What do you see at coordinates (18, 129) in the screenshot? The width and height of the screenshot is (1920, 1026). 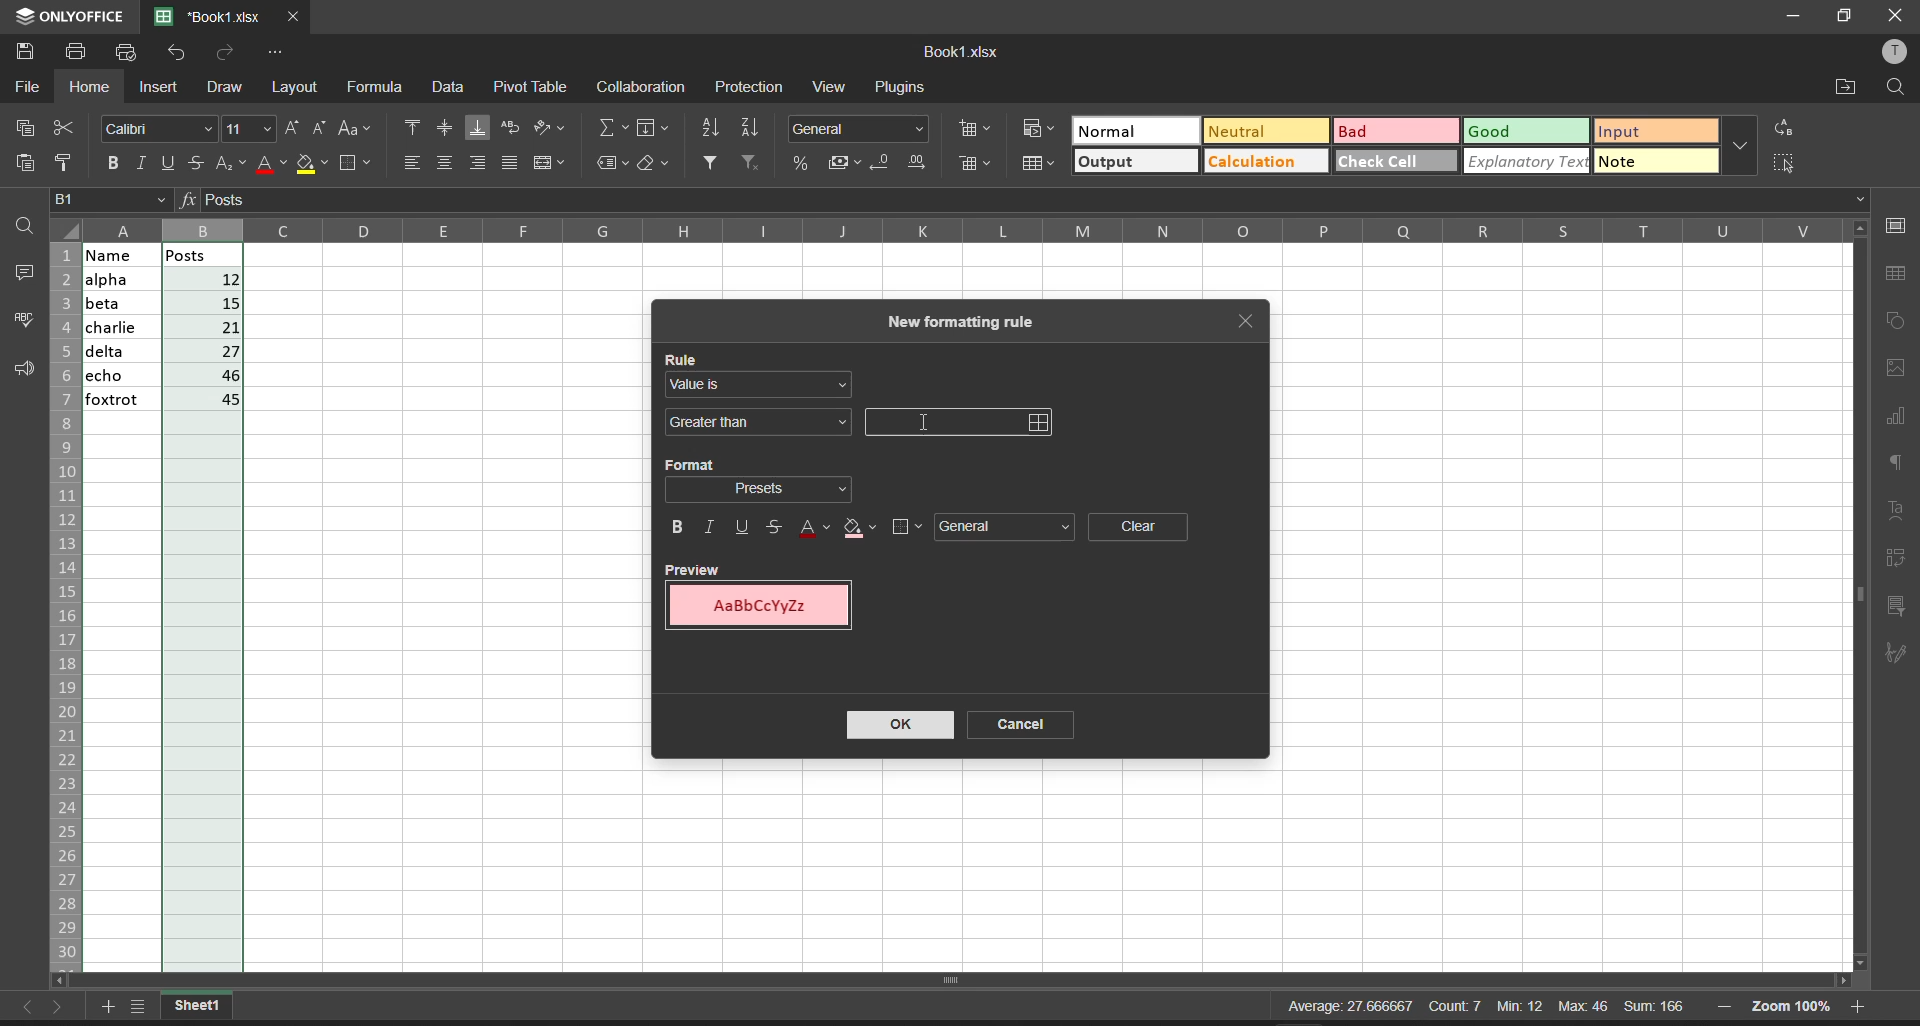 I see `copy` at bounding box center [18, 129].